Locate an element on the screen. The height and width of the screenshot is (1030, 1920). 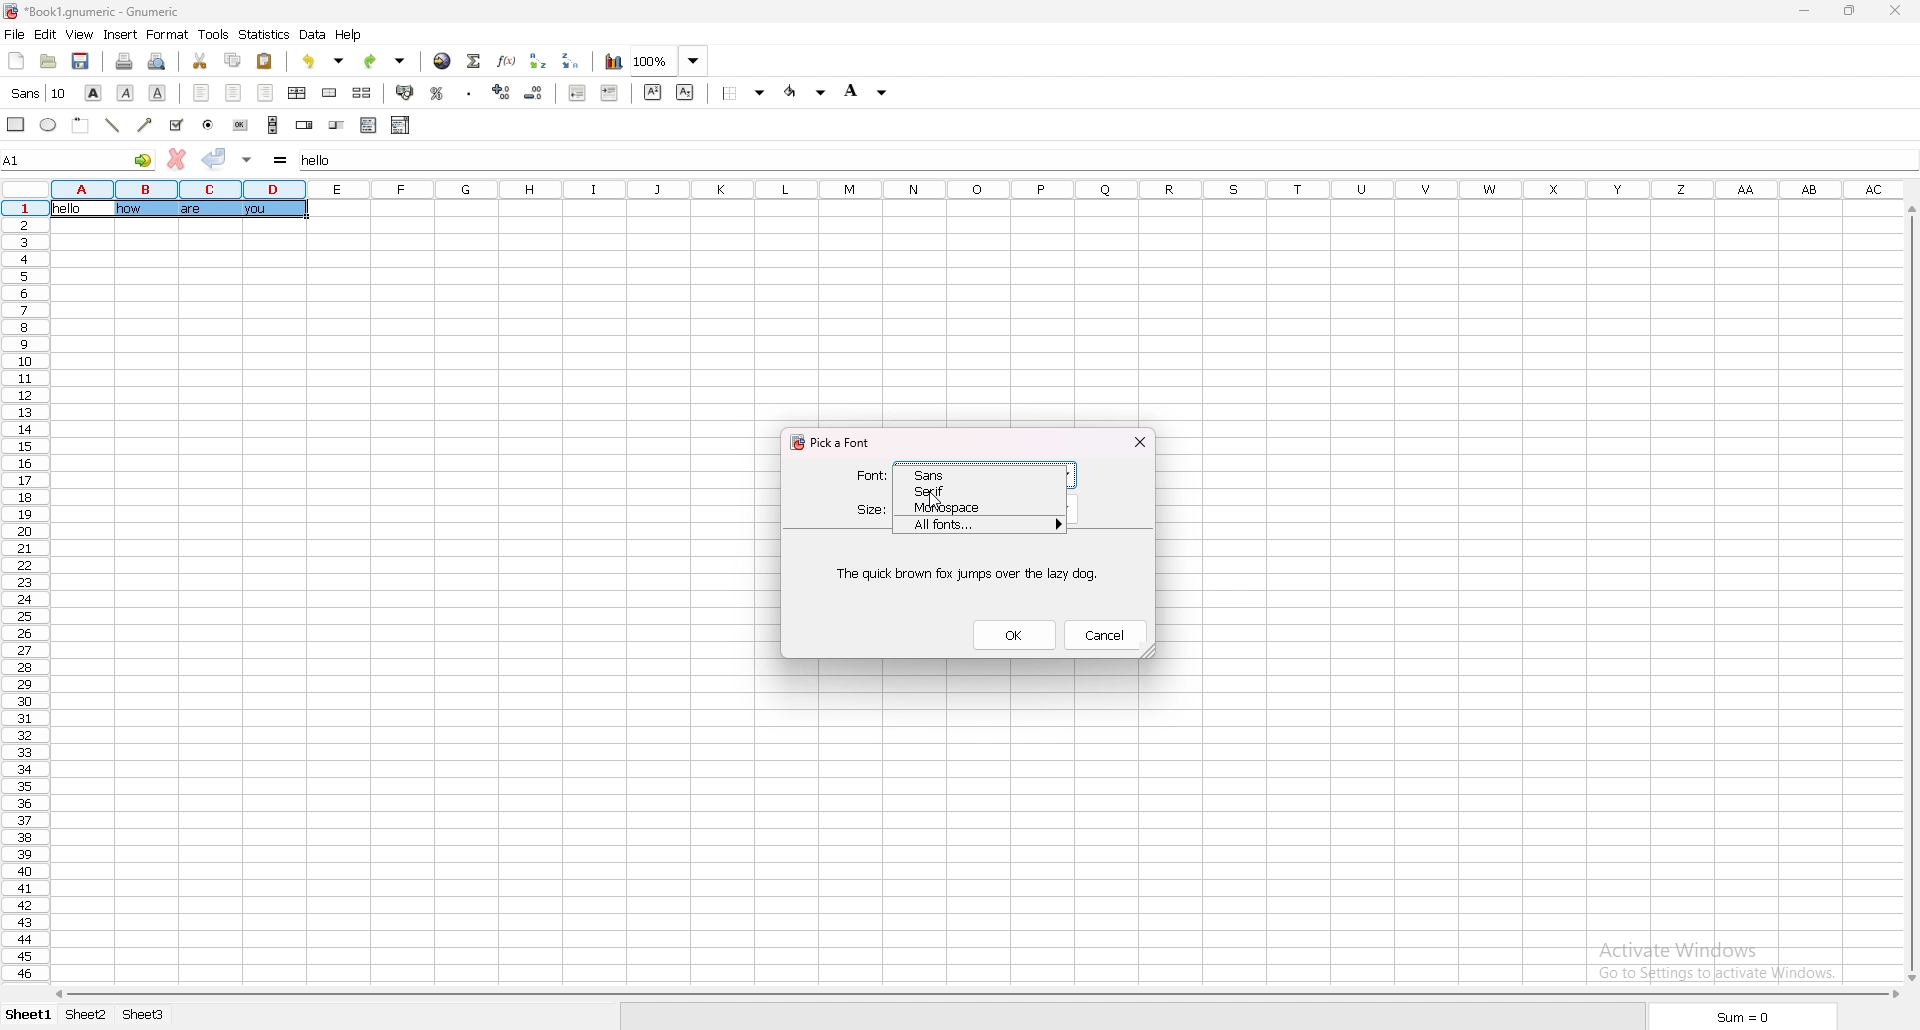
redo is located at coordinates (386, 60).